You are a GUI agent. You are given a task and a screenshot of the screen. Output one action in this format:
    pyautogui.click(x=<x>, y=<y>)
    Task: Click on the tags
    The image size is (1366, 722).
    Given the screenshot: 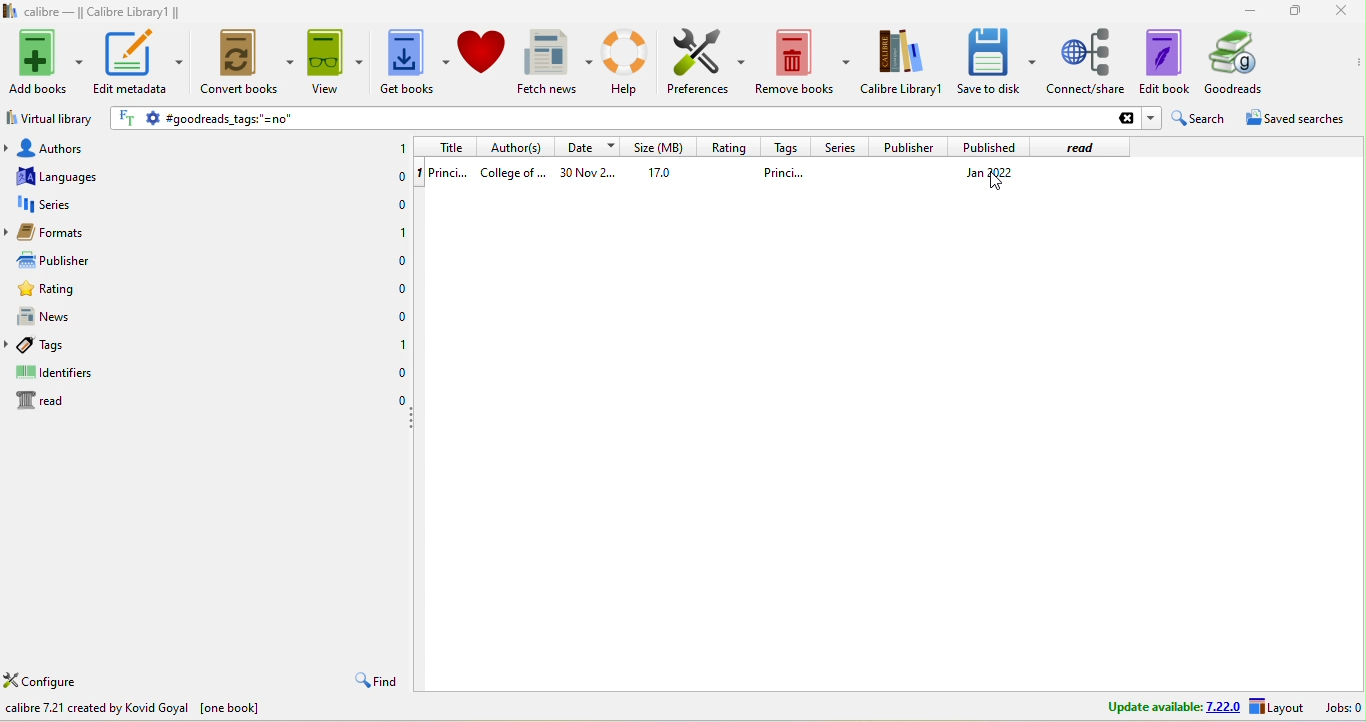 What is the action you would take?
    pyautogui.click(x=787, y=147)
    